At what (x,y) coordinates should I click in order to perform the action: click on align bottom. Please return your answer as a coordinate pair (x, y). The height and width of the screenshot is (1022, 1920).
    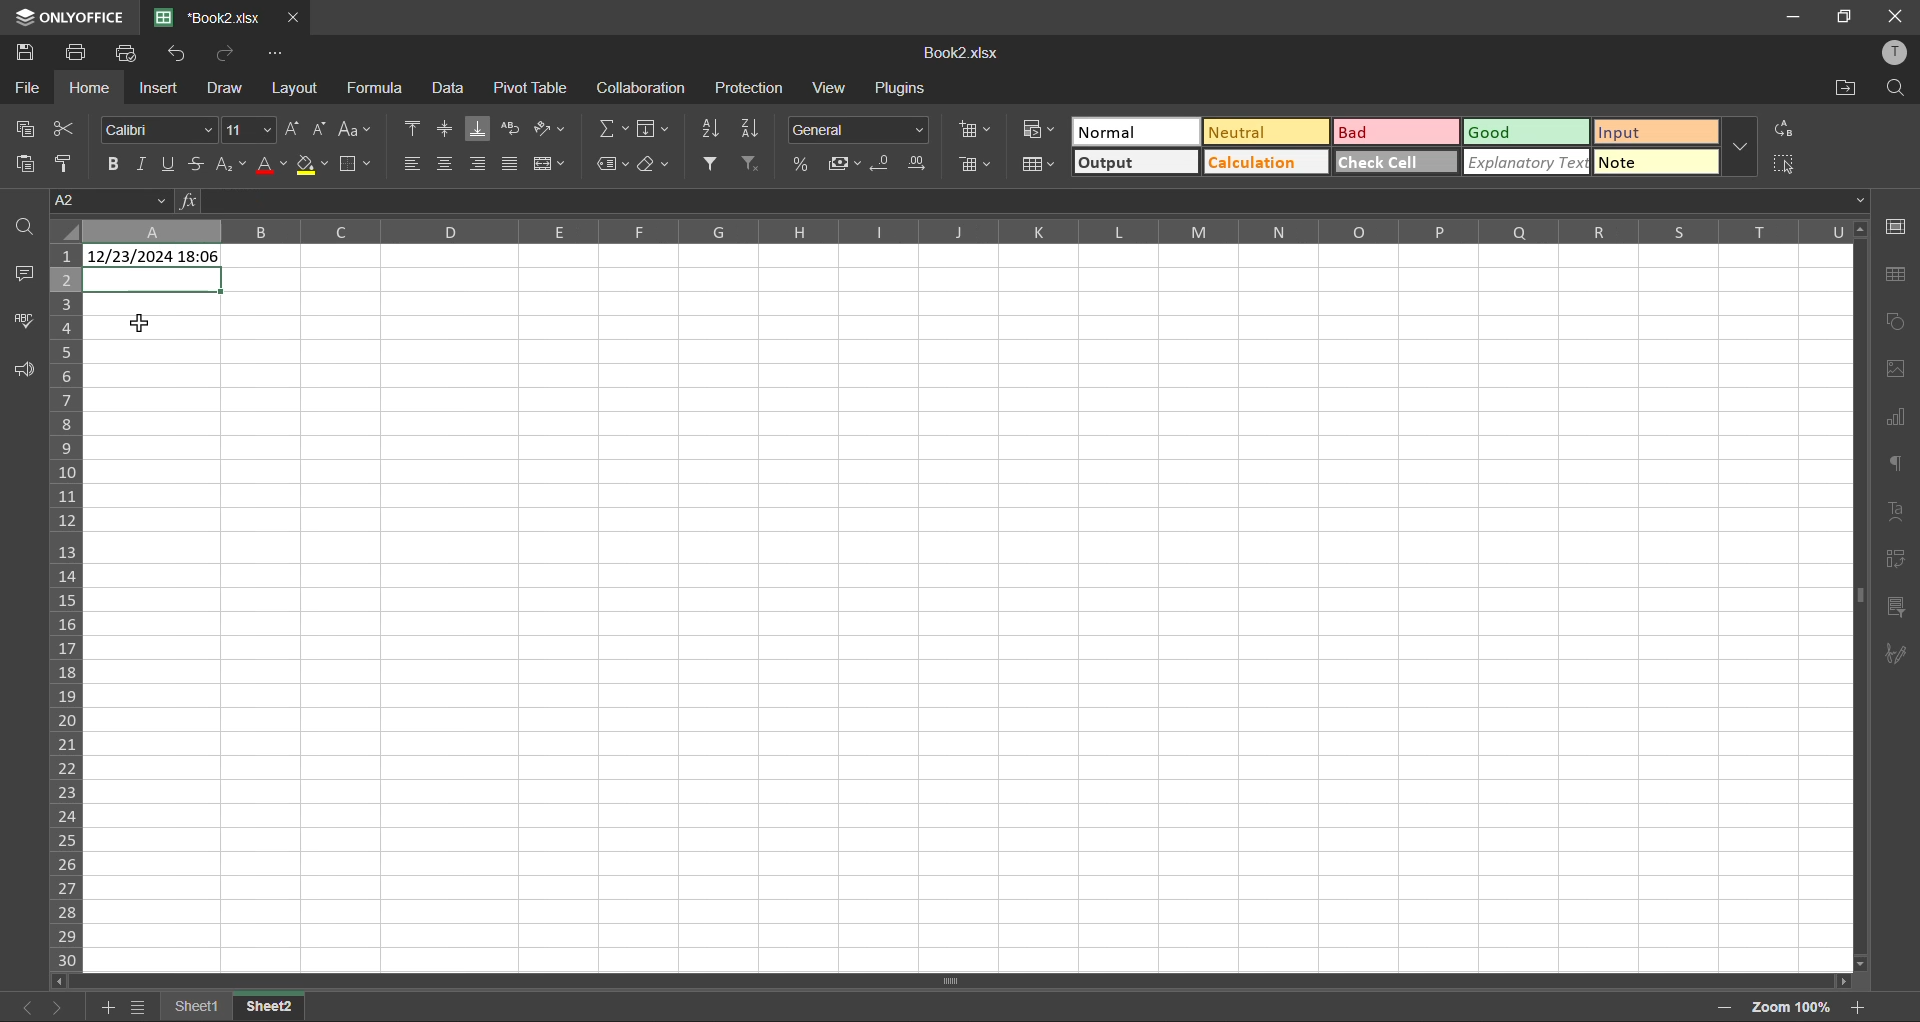
    Looking at the image, I should click on (482, 129).